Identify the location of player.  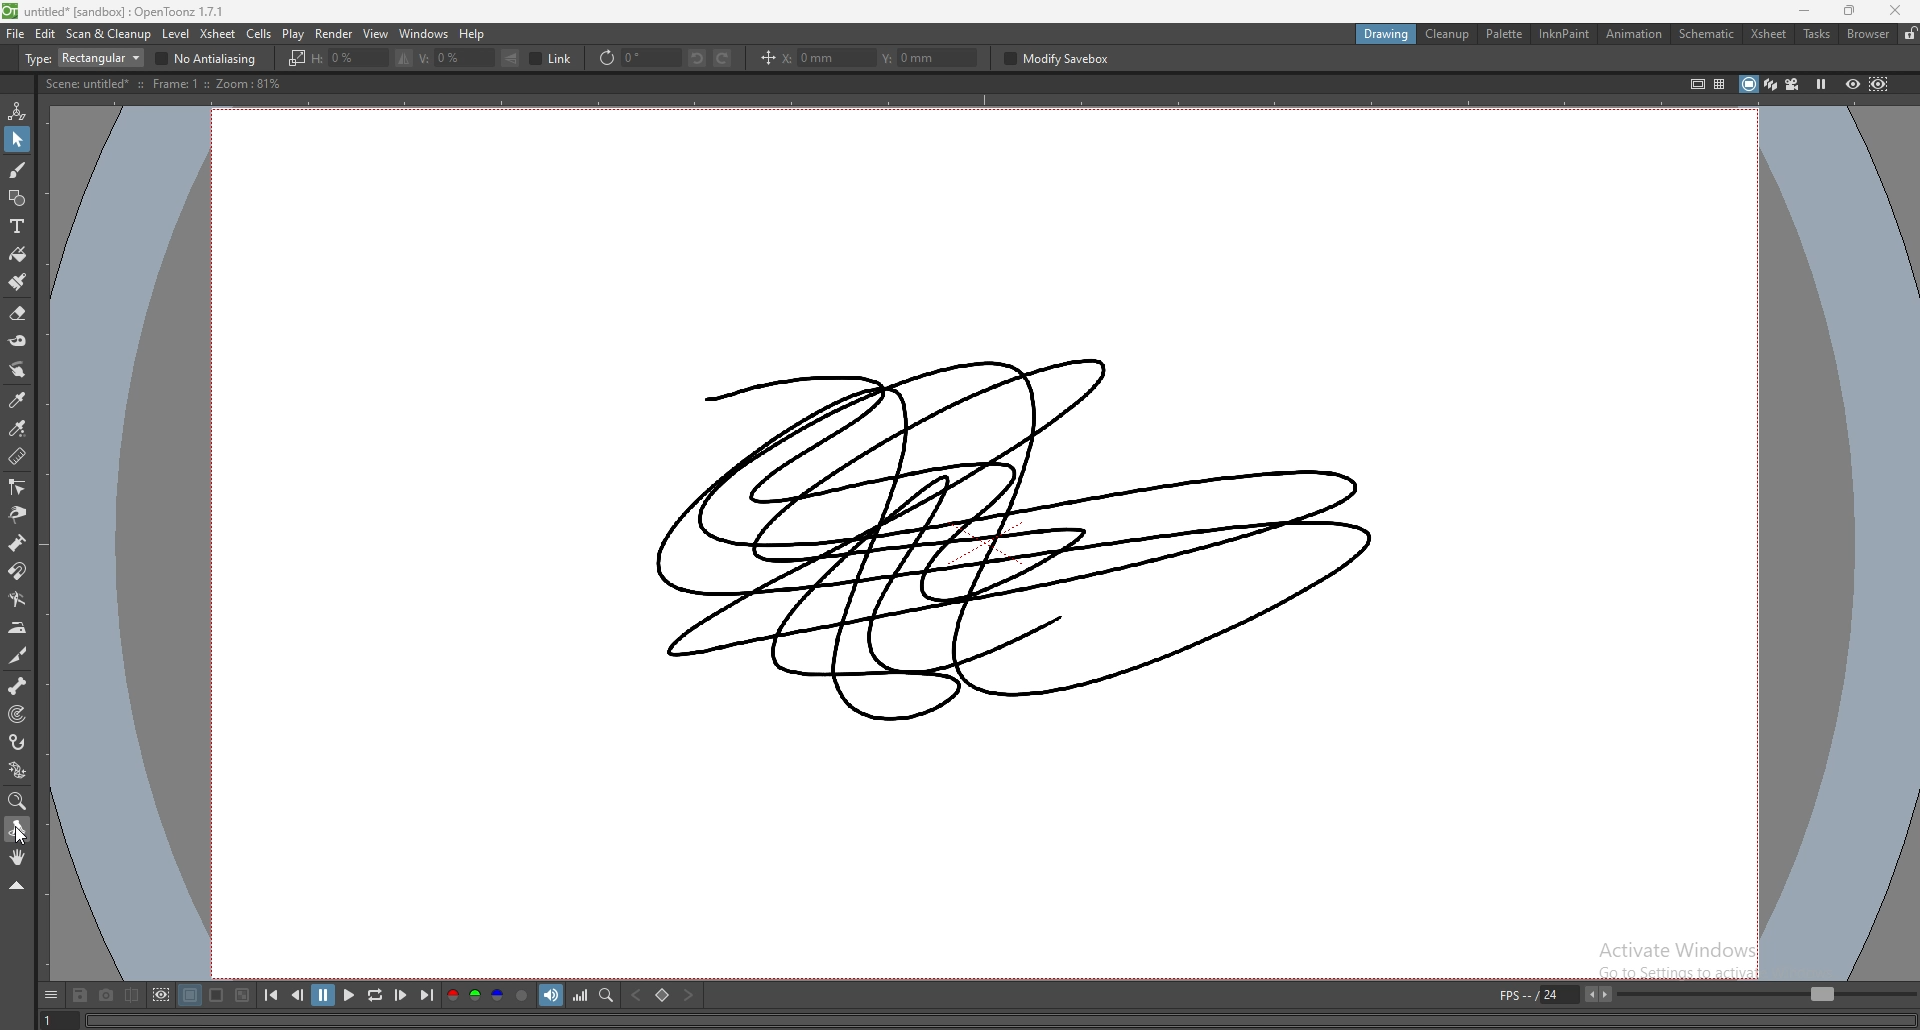
(997, 1021).